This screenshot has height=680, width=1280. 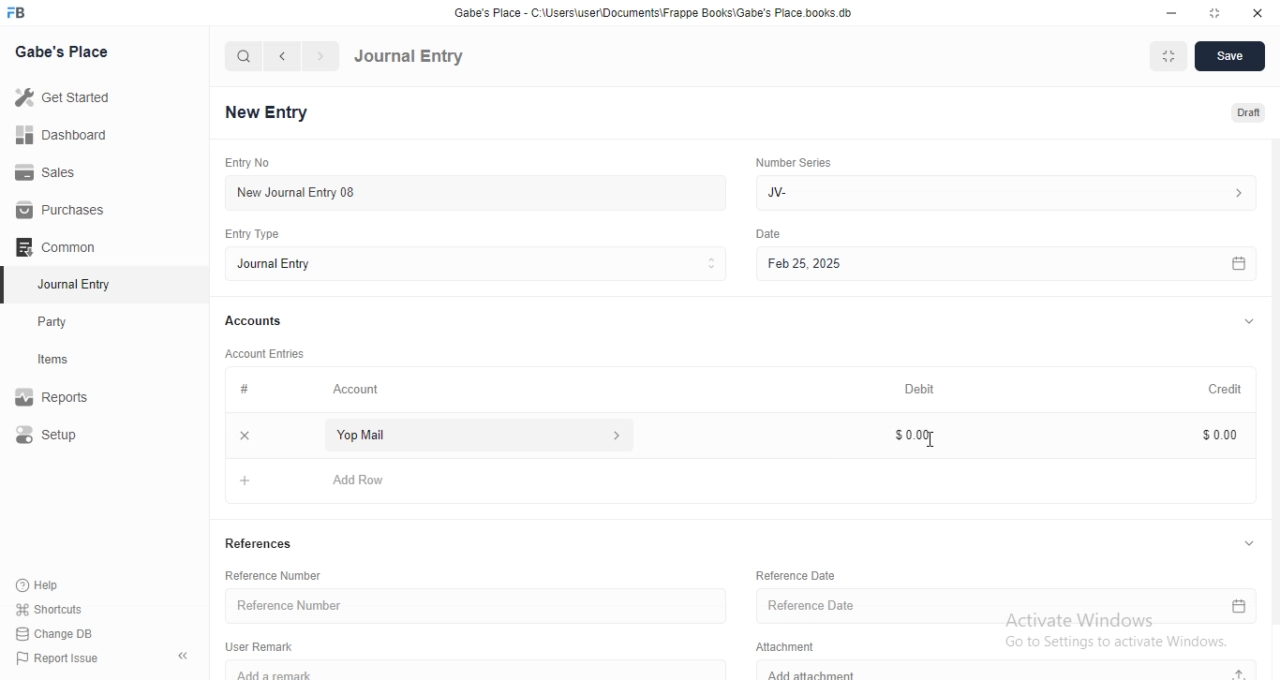 What do you see at coordinates (1210, 434) in the screenshot?
I see `$0.00` at bounding box center [1210, 434].